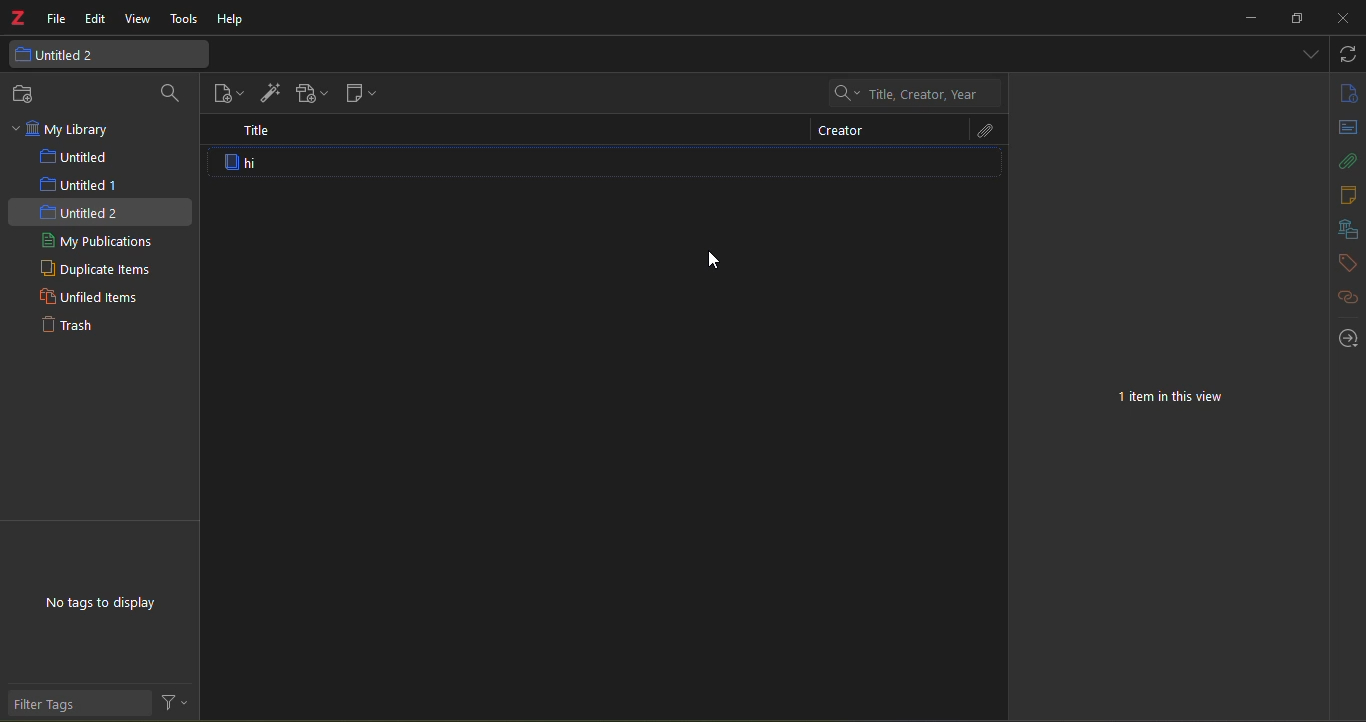 The height and width of the screenshot is (722, 1366). Describe the element at coordinates (89, 297) in the screenshot. I see `unfiled items` at that location.